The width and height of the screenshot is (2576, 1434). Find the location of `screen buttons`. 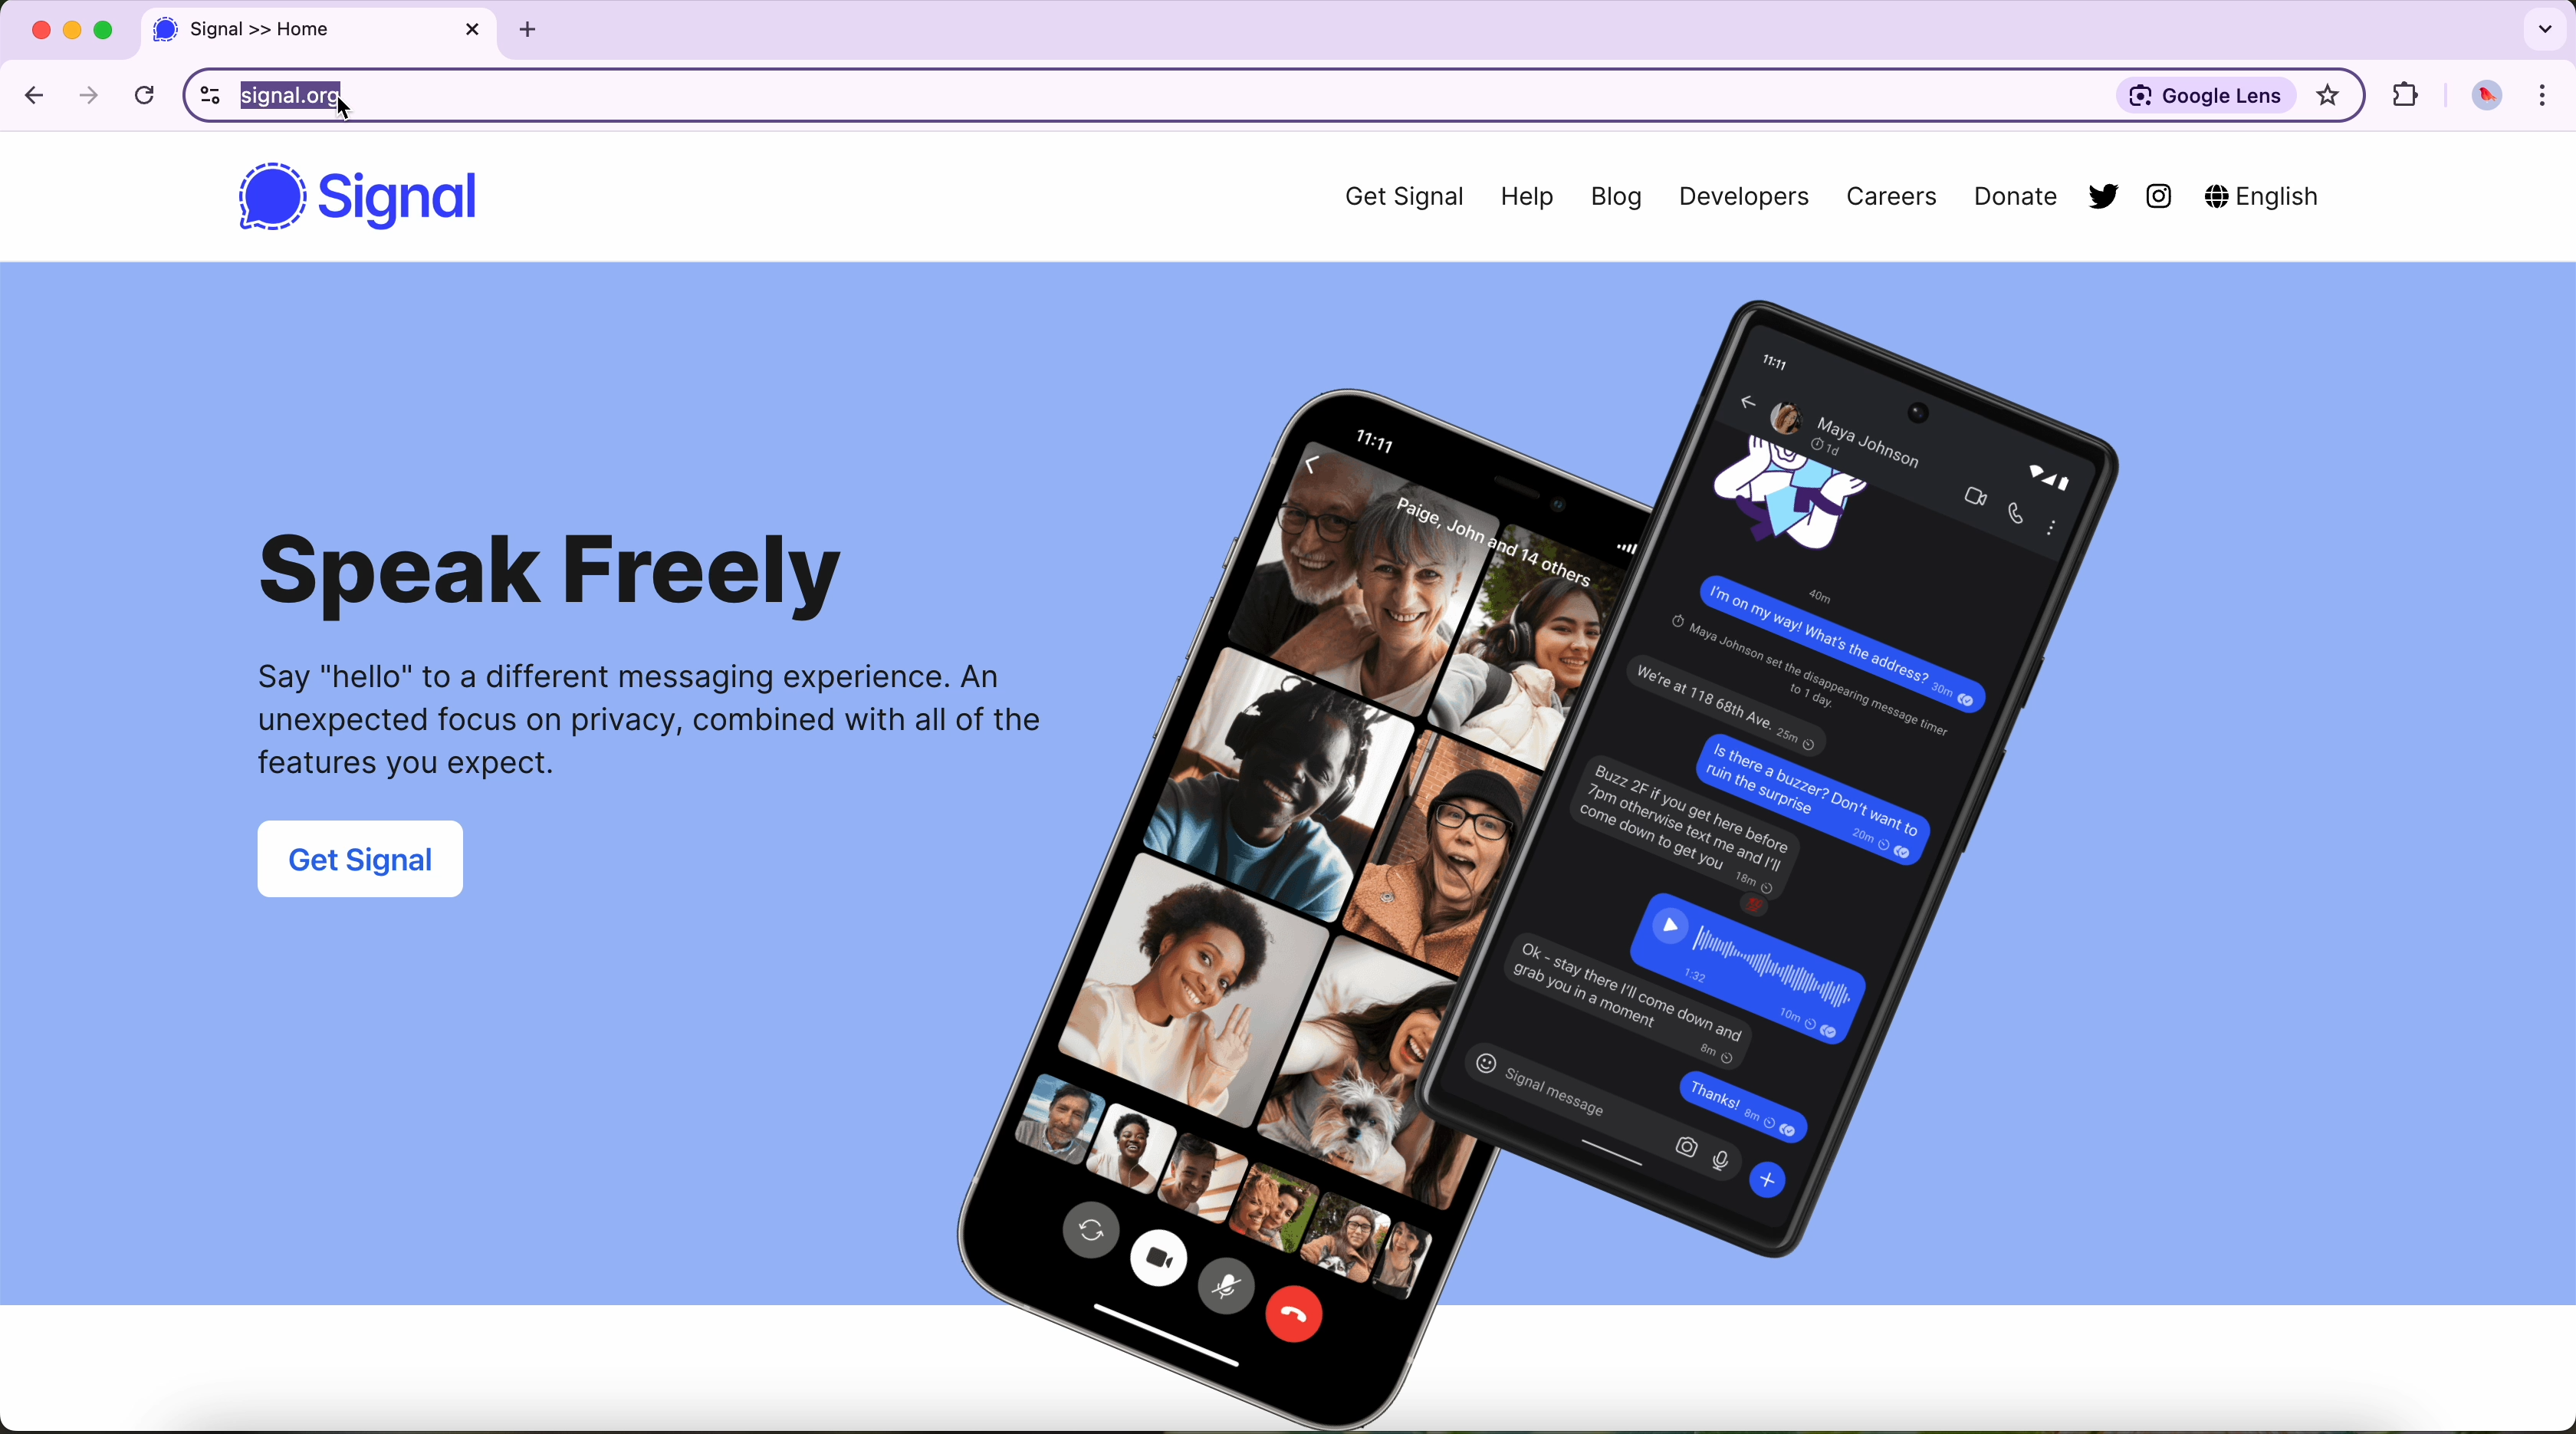

screen buttons is located at coordinates (68, 32).